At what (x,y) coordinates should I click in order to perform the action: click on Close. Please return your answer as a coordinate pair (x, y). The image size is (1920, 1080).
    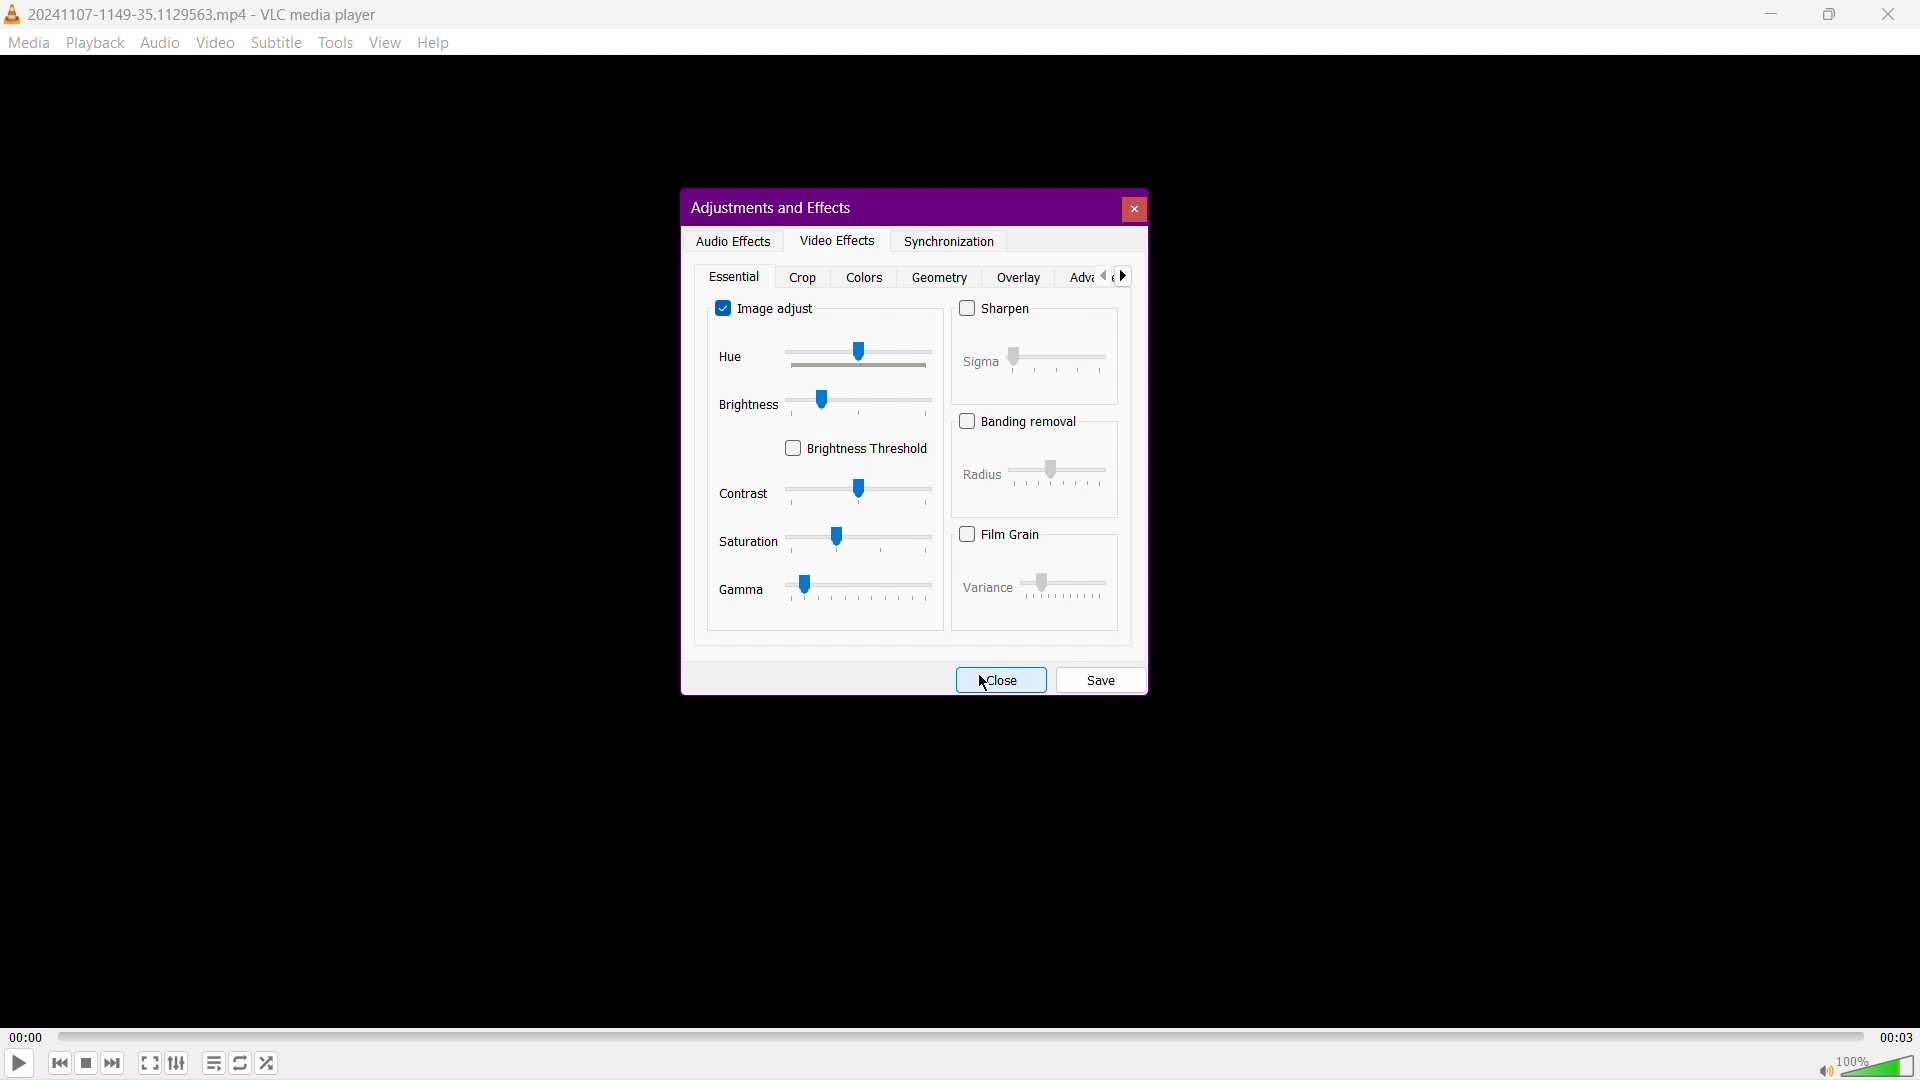
    Looking at the image, I should click on (1000, 678).